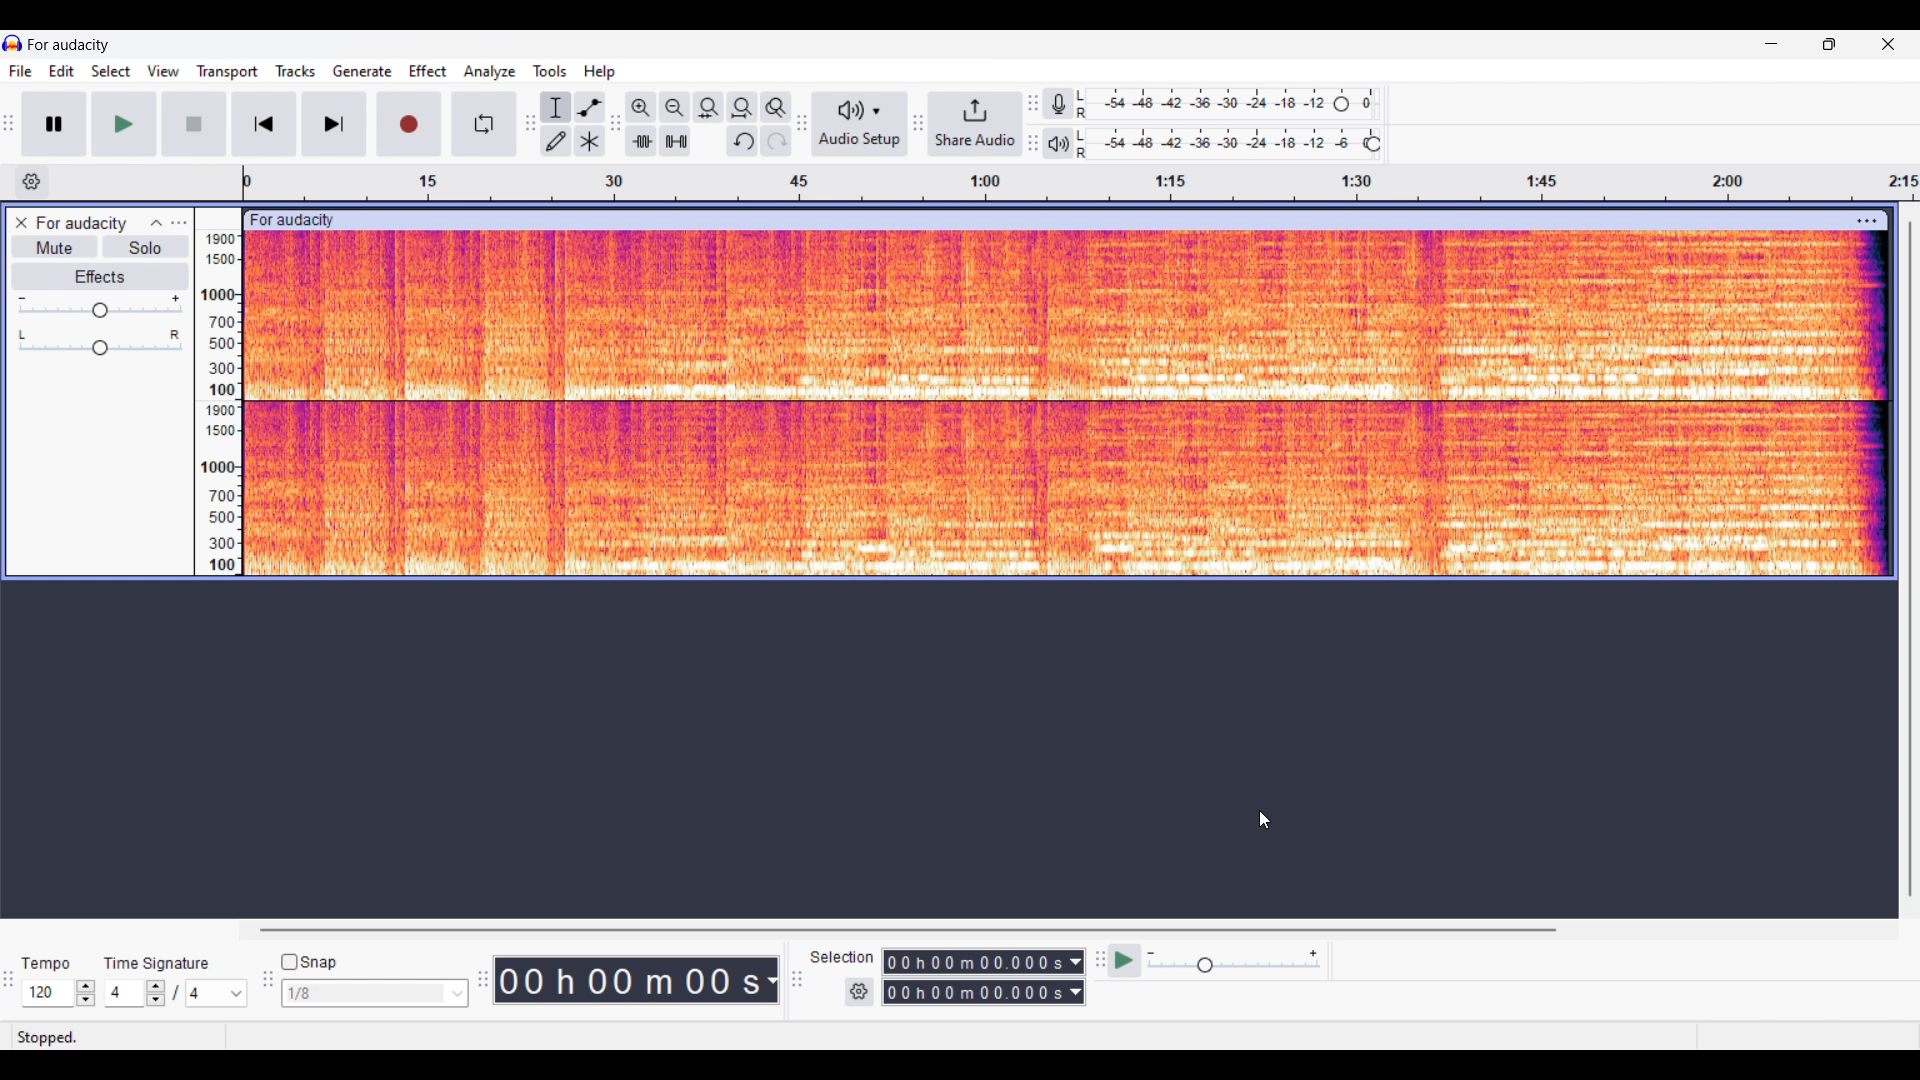  I want to click on Tools menu, so click(550, 71).